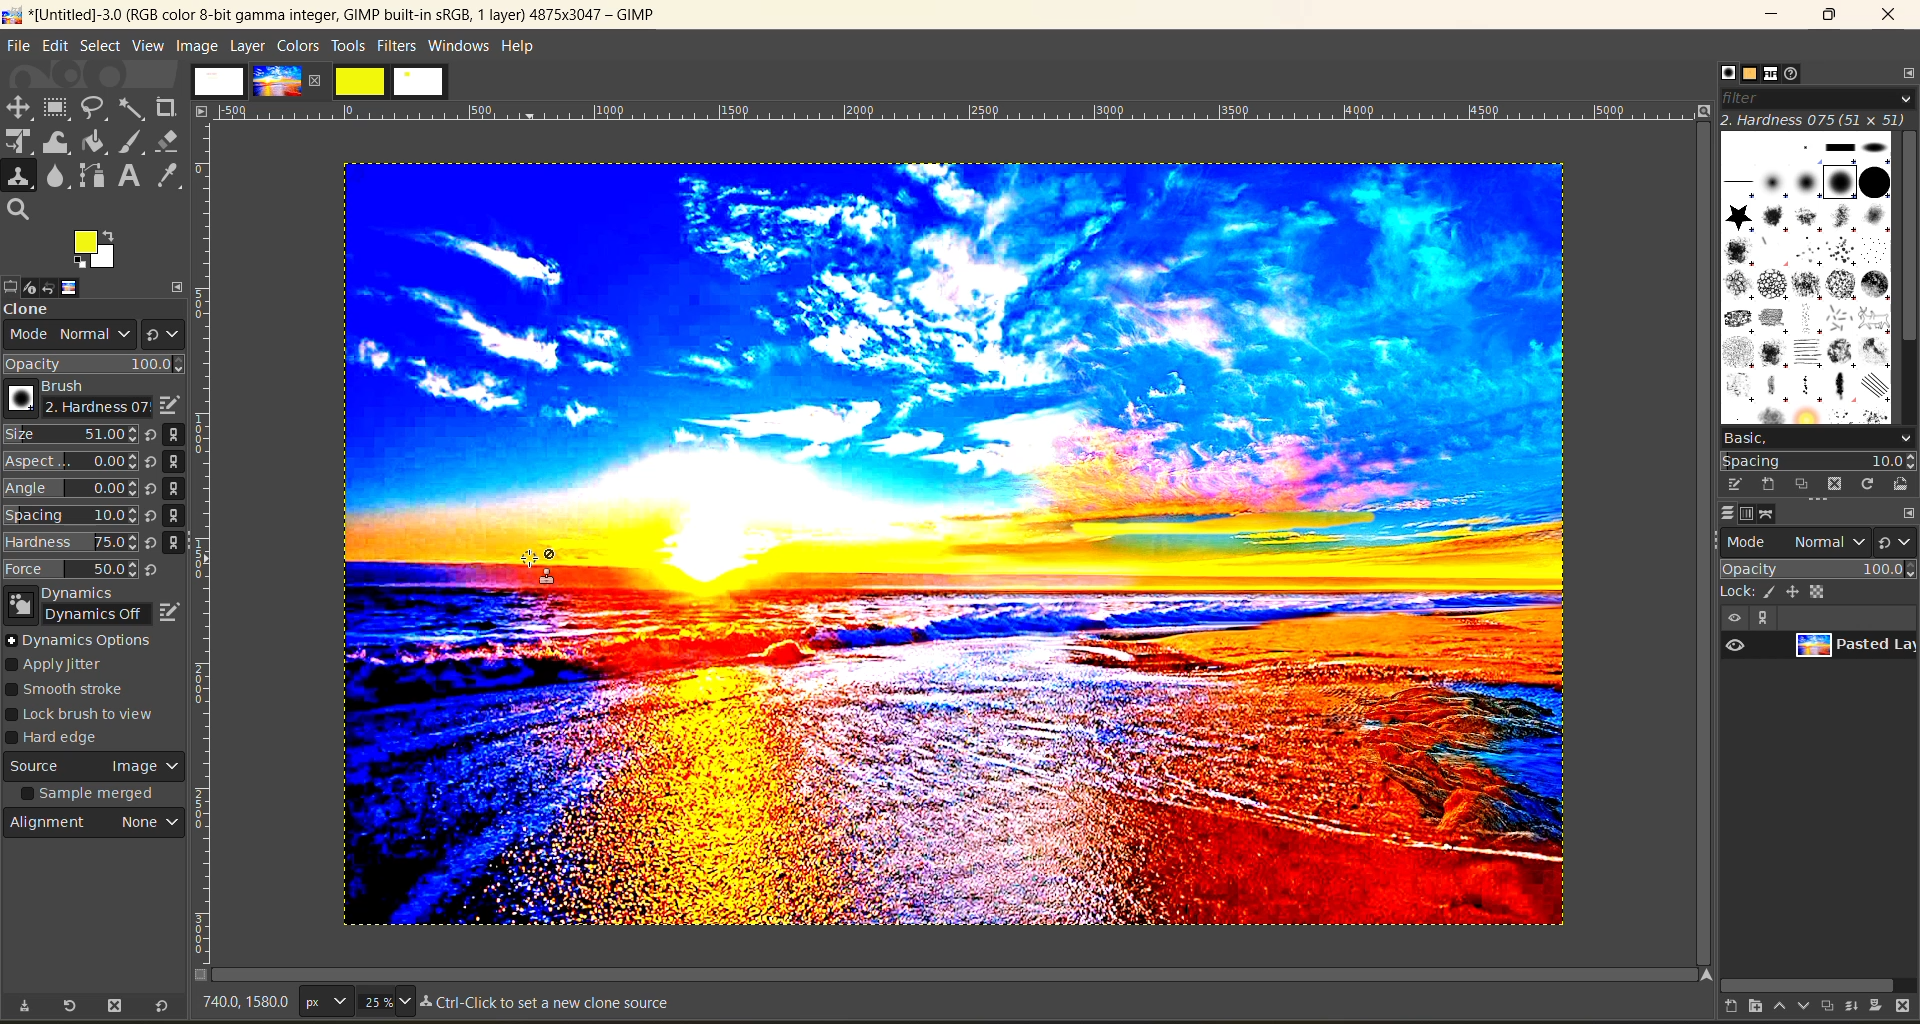 This screenshot has width=1920, height=1024. What do you see at coordinates (1904, 72) in the screenshot?
I see `configure` at bounding box center [1904, 72].